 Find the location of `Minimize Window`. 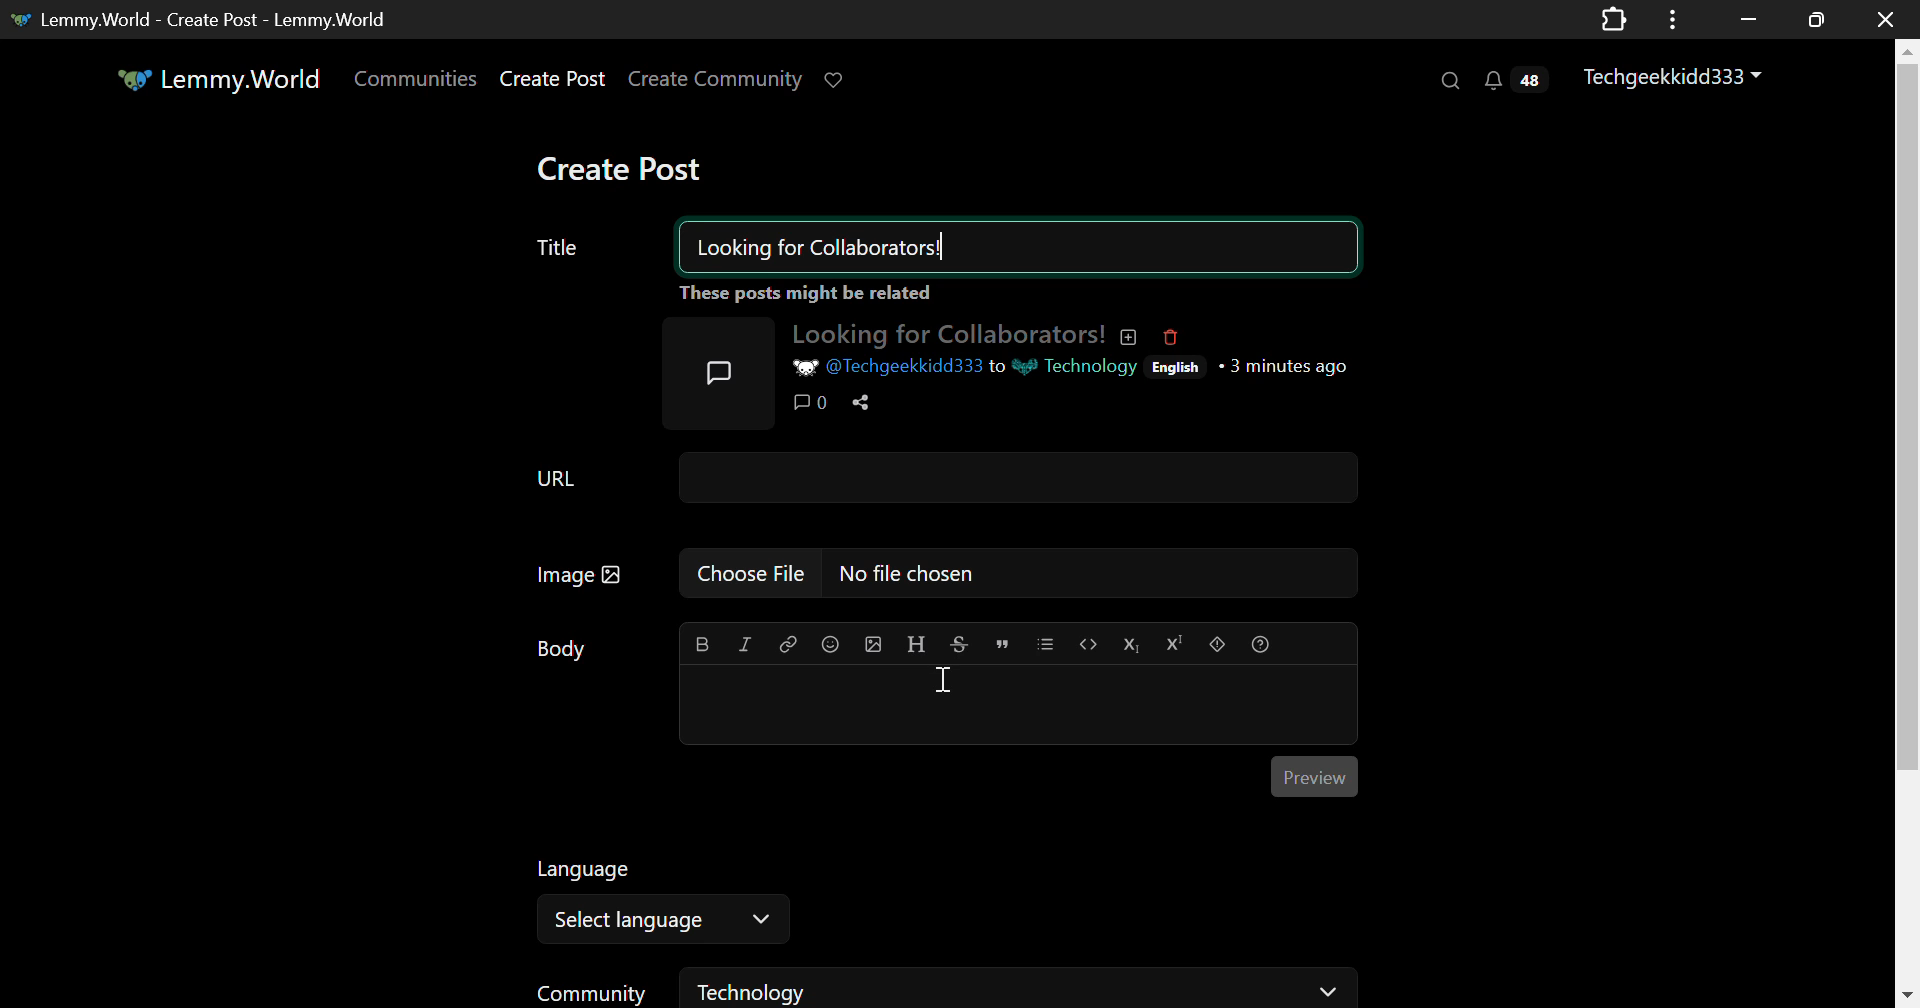

Minimize Window is located at coordinates (1812, 19).